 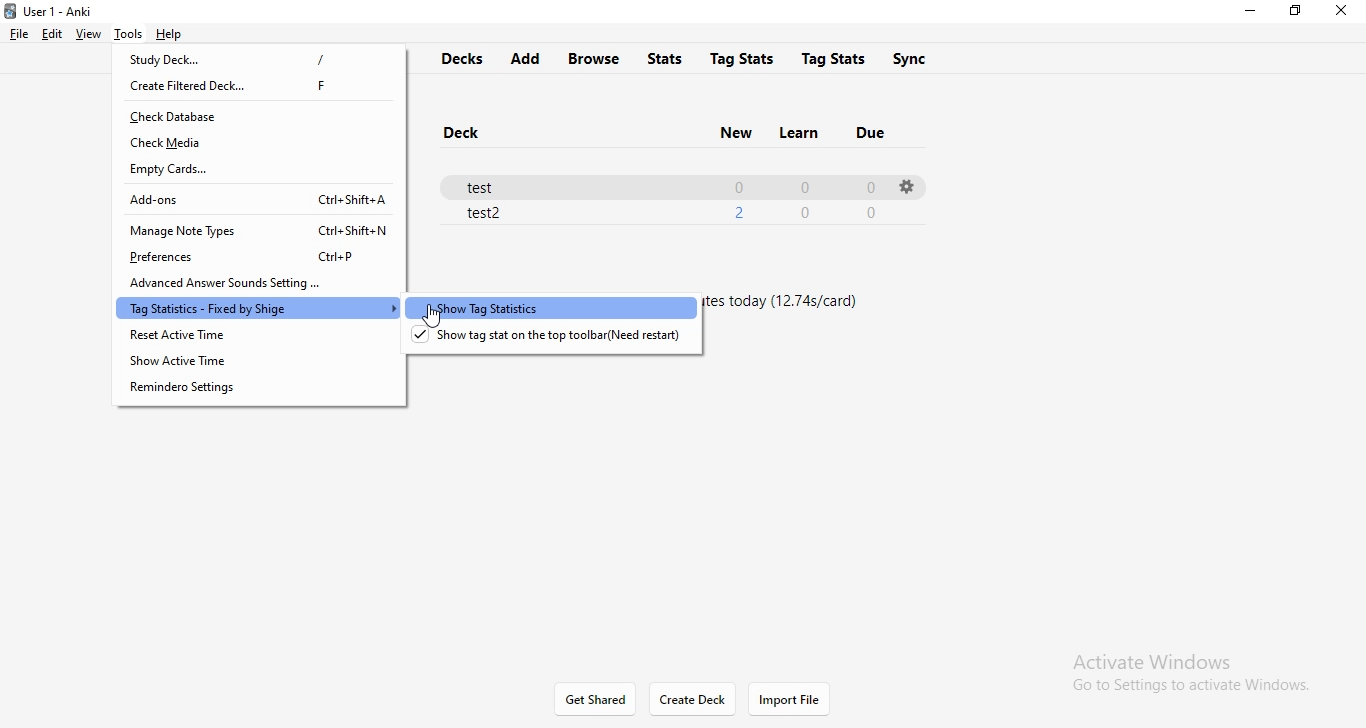 I want to click on deck, so click(x=460, y=133).